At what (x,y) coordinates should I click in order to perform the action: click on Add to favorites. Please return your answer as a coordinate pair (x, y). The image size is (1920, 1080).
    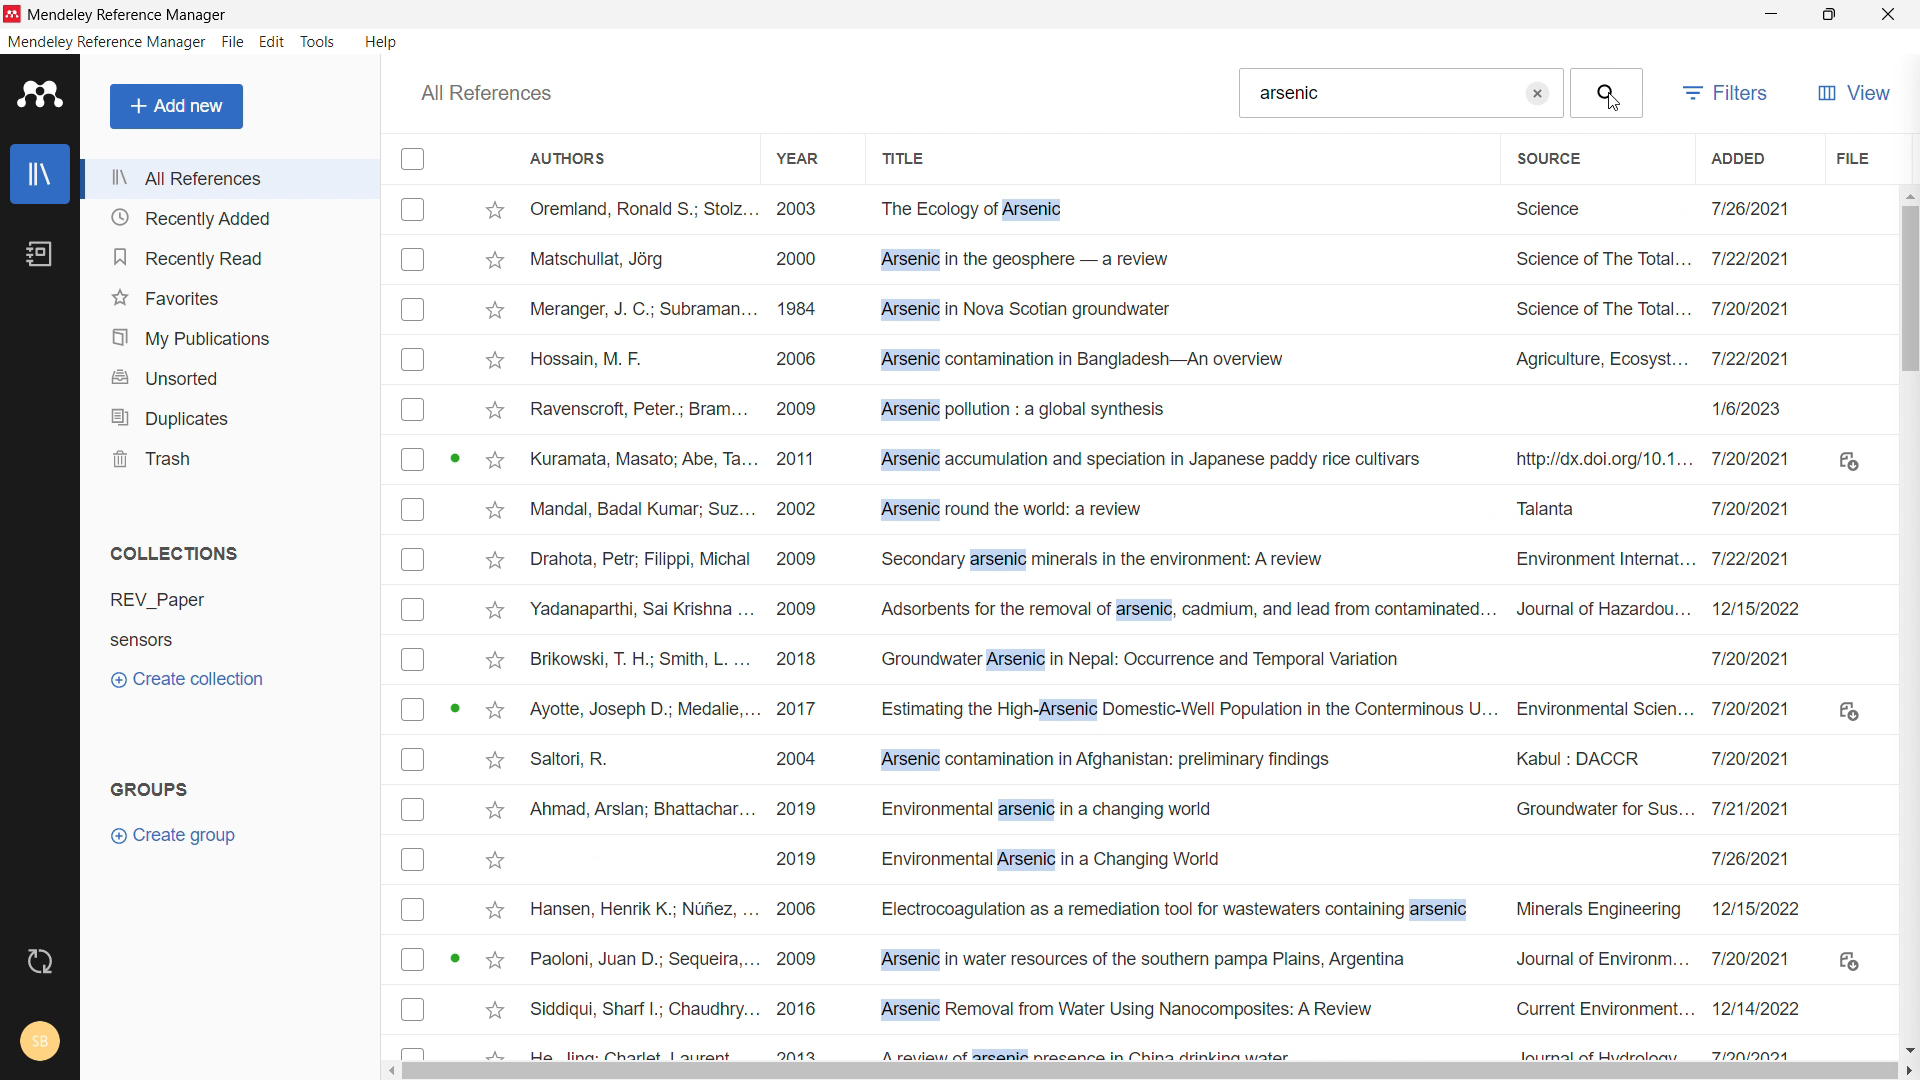
    Looking at the image, I should click on (493, 908).